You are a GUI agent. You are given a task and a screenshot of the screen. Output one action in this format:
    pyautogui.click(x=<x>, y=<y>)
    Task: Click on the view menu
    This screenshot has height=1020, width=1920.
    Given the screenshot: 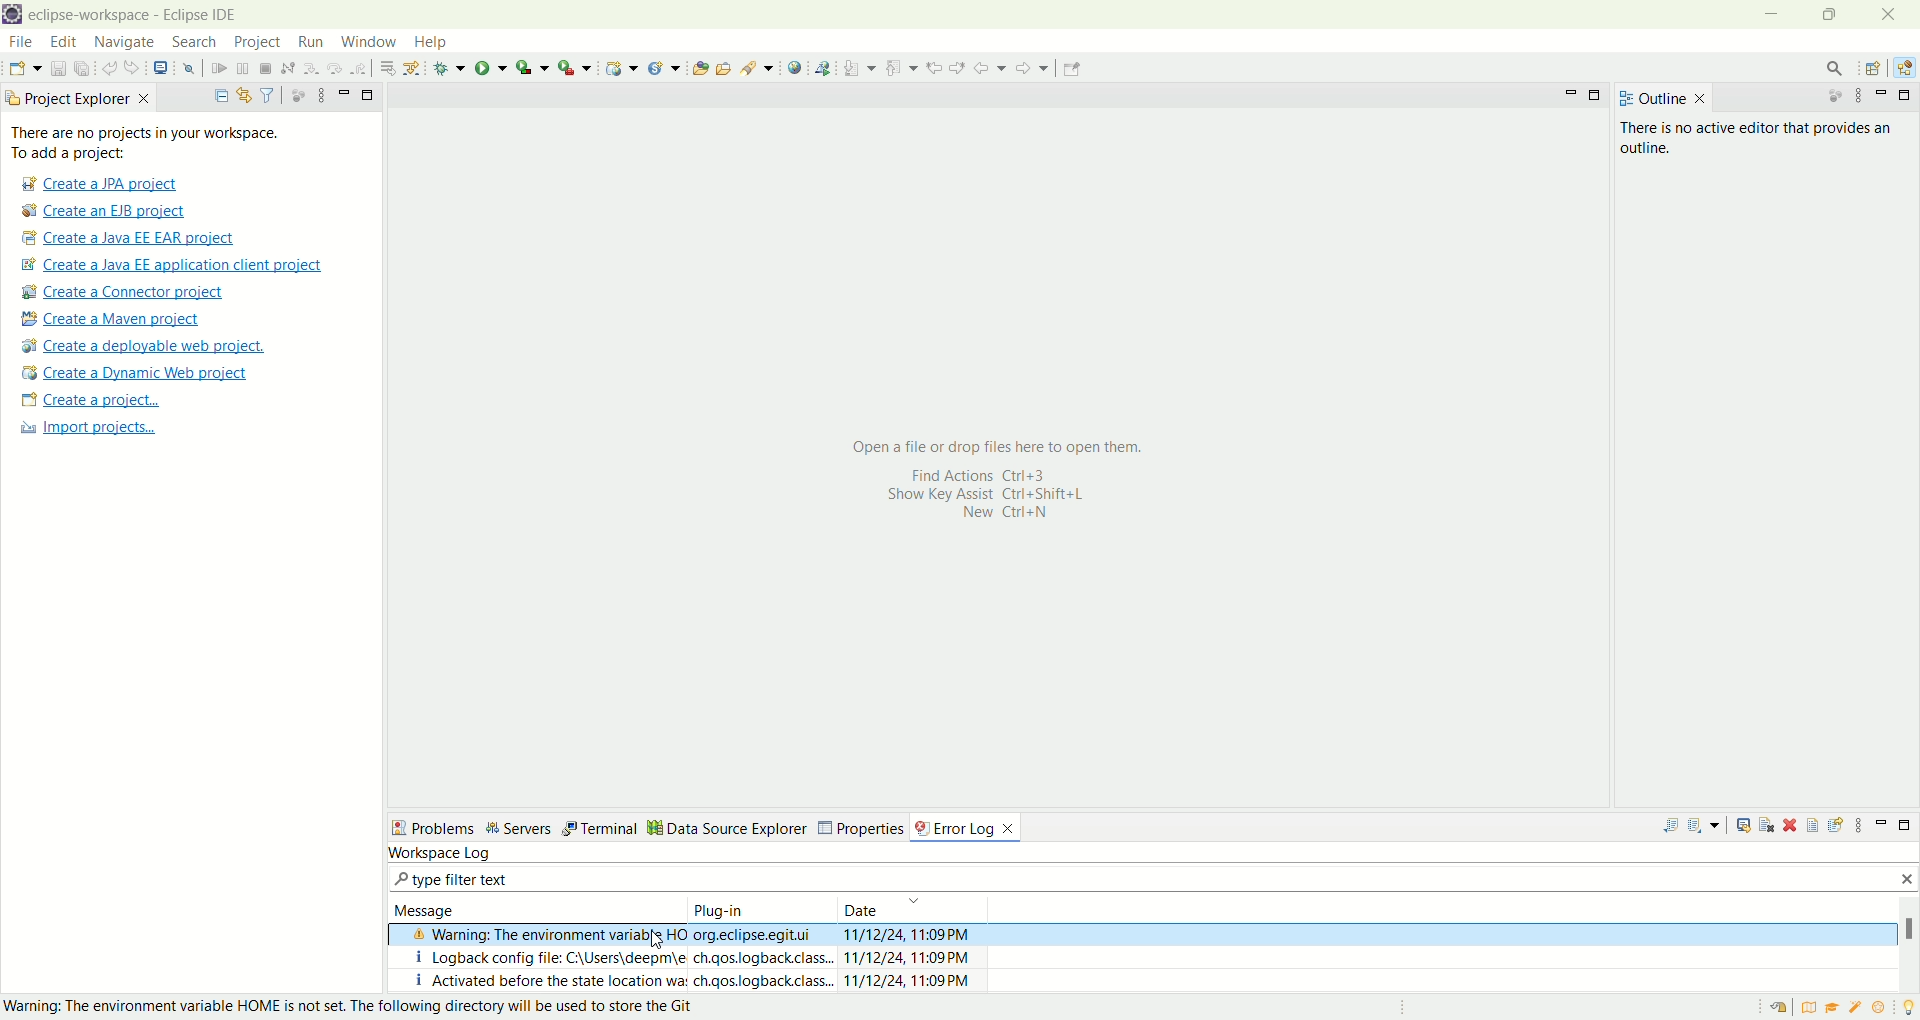 What is the action you would take?
    pyautogui.click(x=317, y=95)
    